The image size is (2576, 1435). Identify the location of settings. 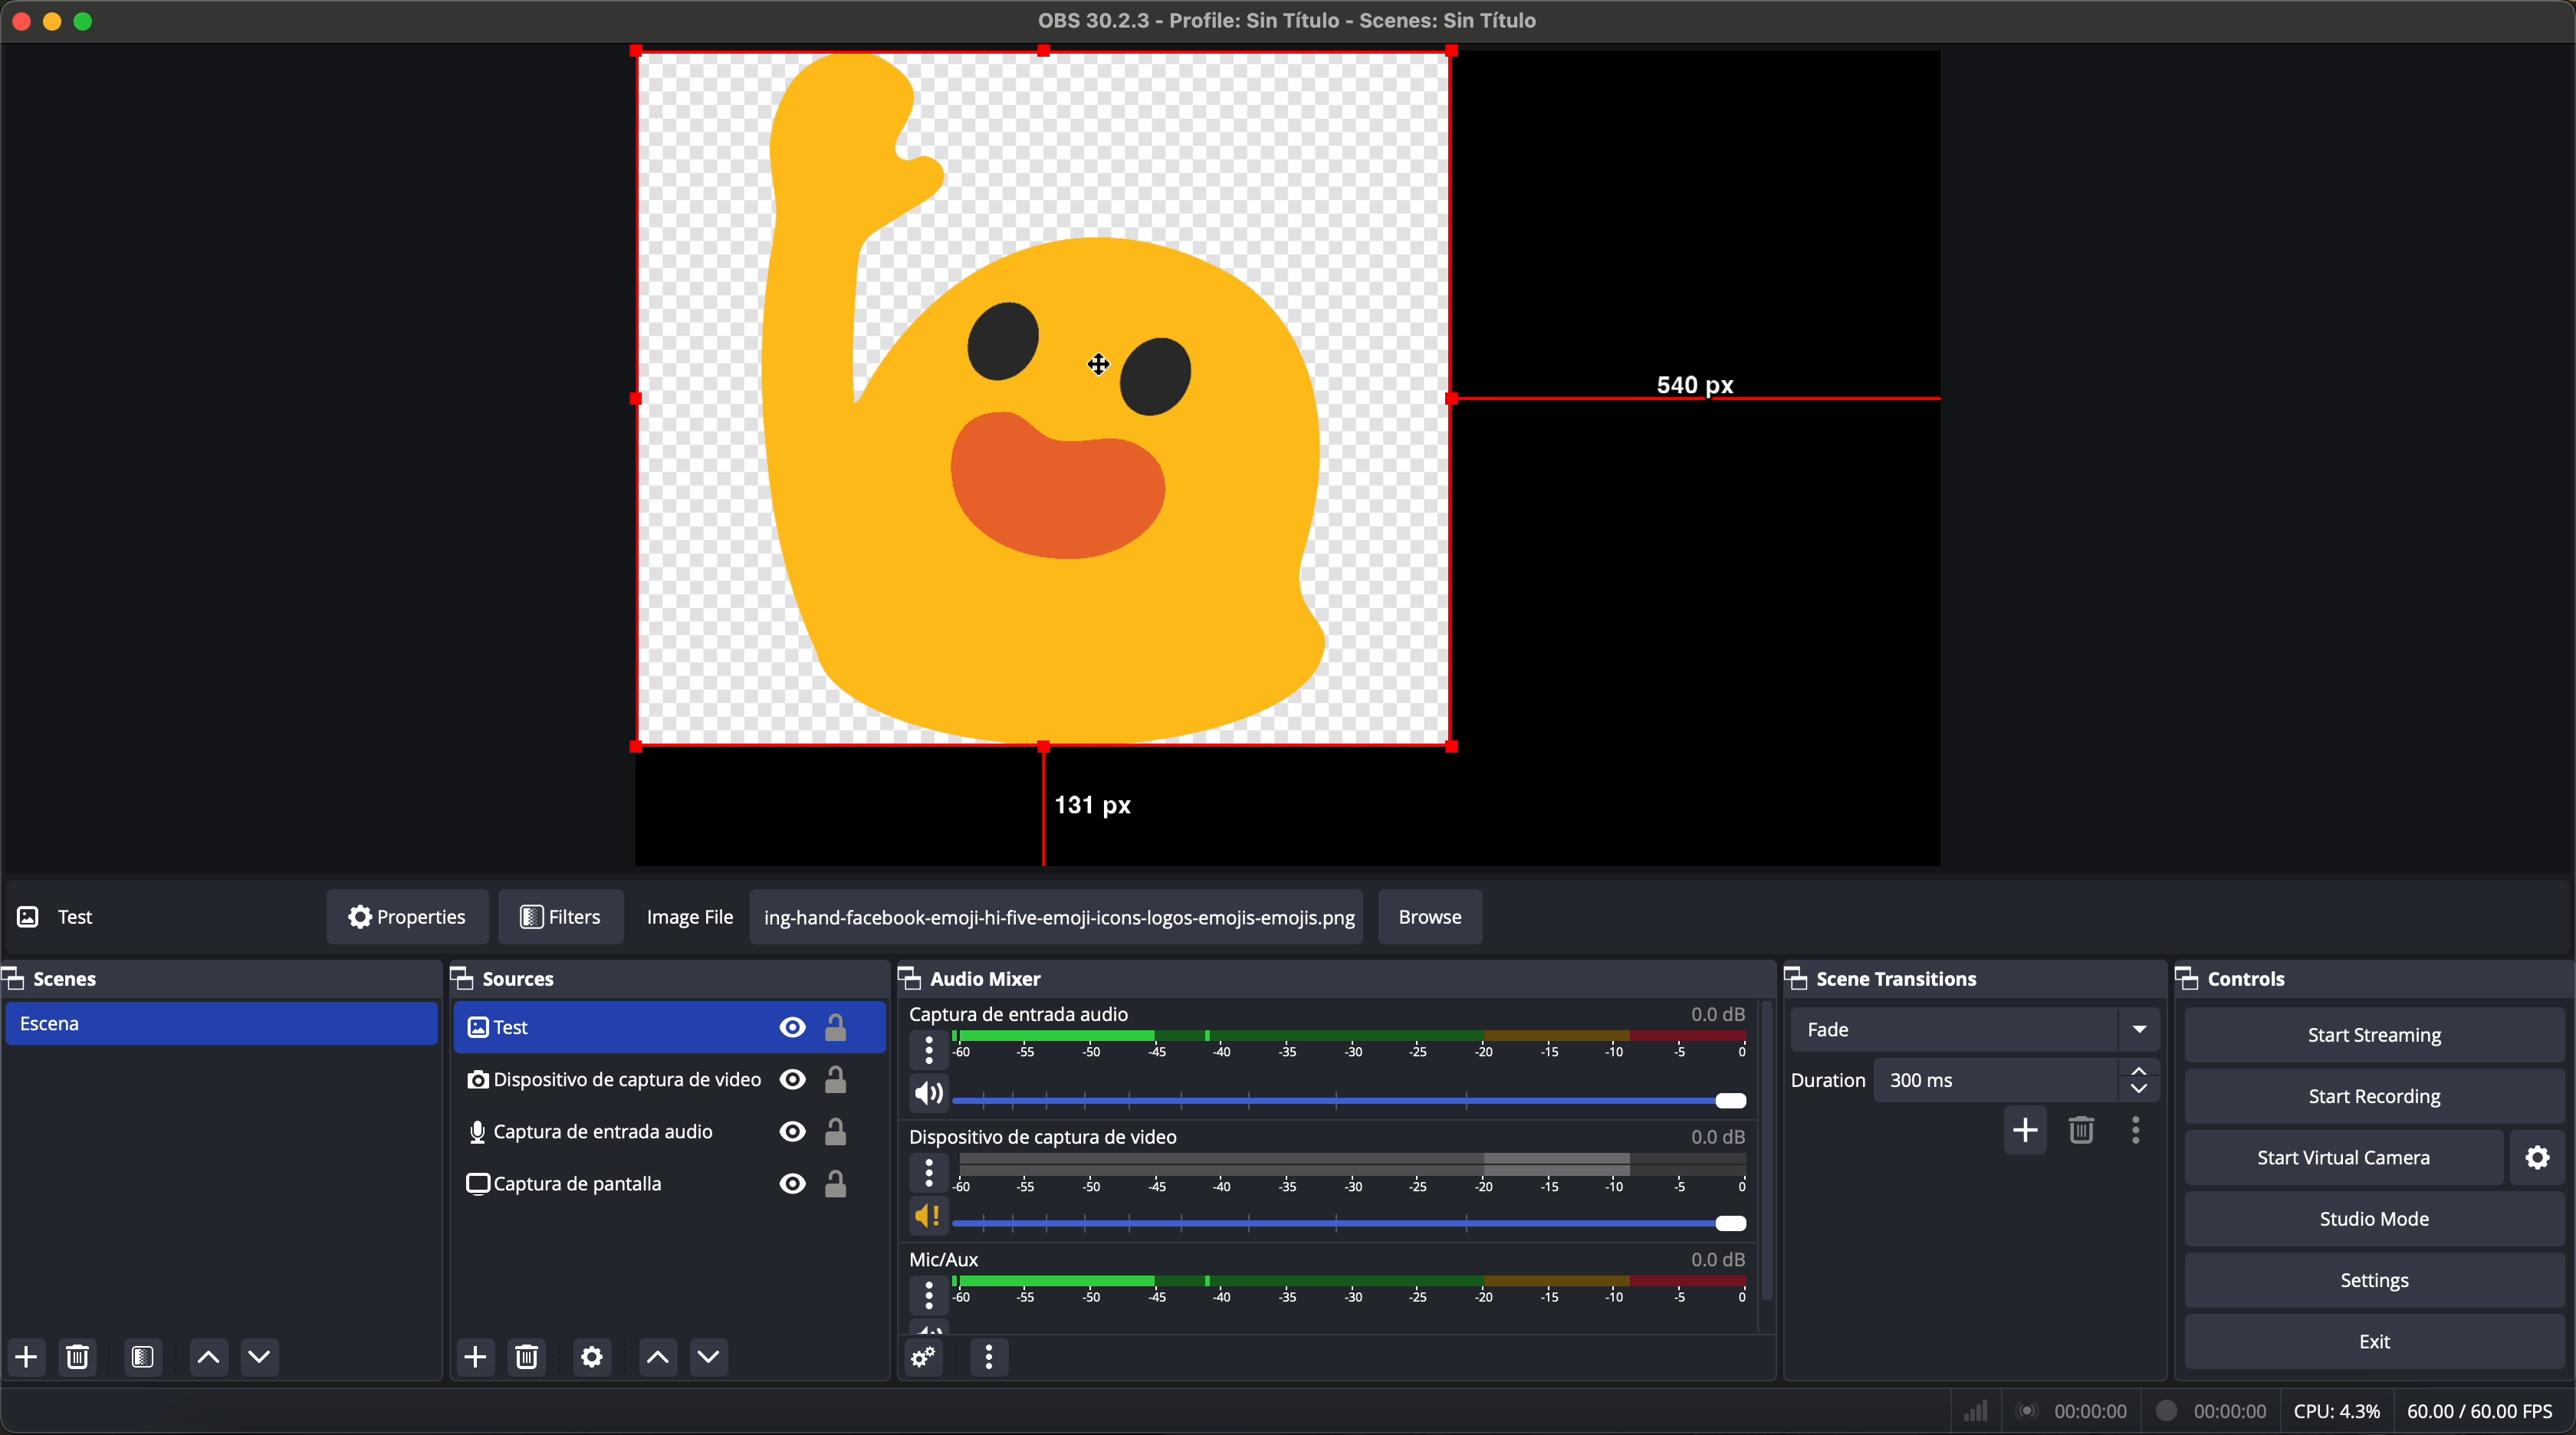
(2381, 1282).